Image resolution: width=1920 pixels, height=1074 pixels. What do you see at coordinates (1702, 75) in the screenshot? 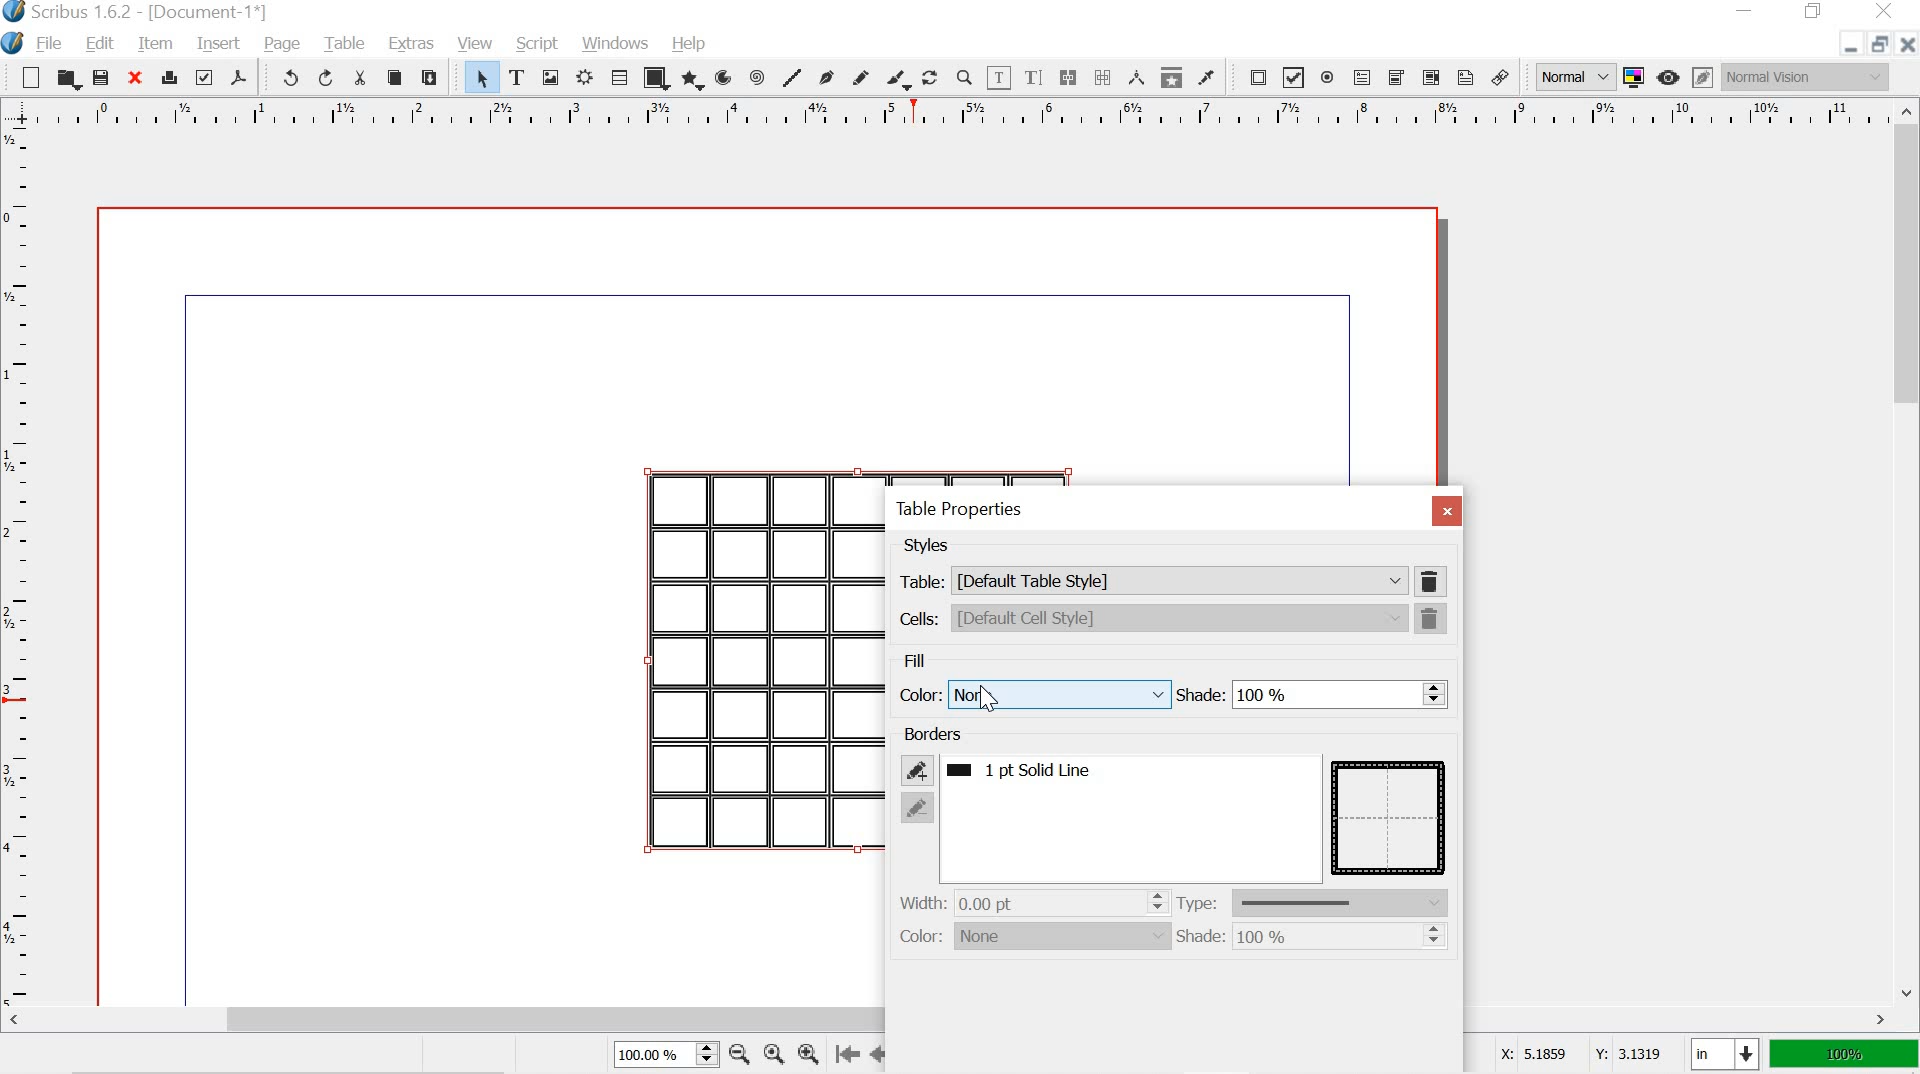
I see `edit in preview mode` at bounding box center [1702, 75].